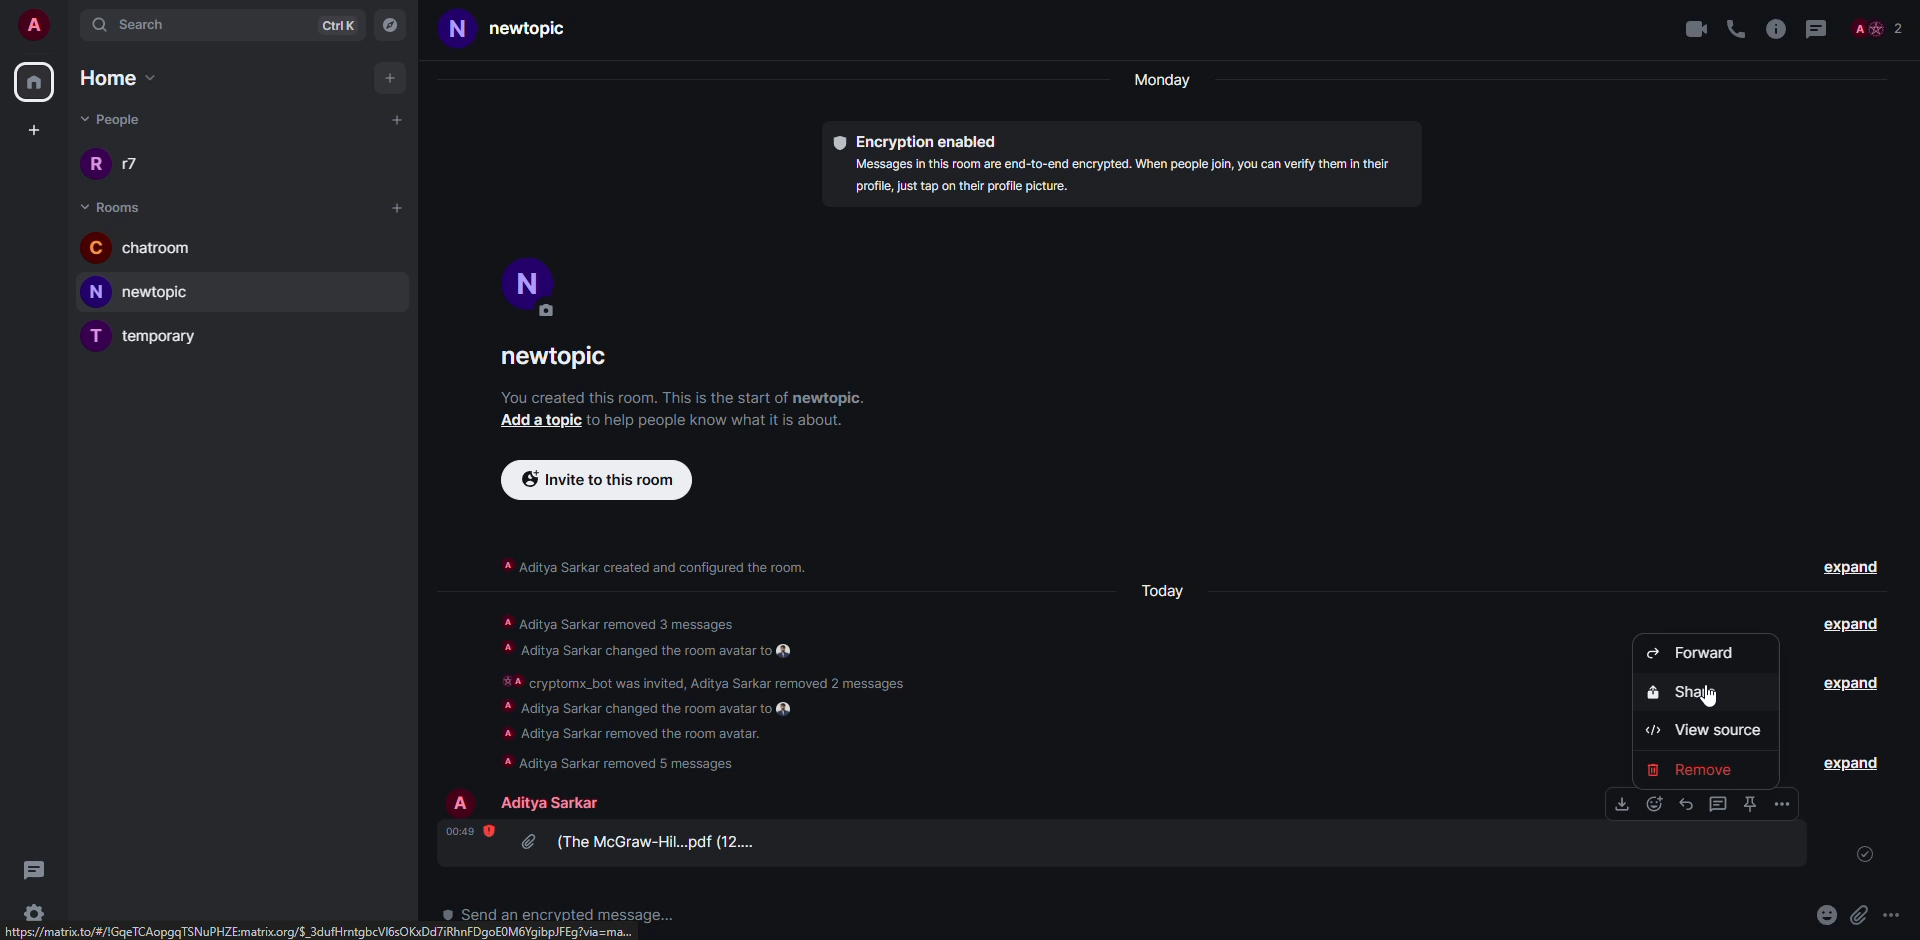 The image size is (1920, 940). Describe the element at coordinates (1703, 732) in the screenshot. I see `view source` at that location.